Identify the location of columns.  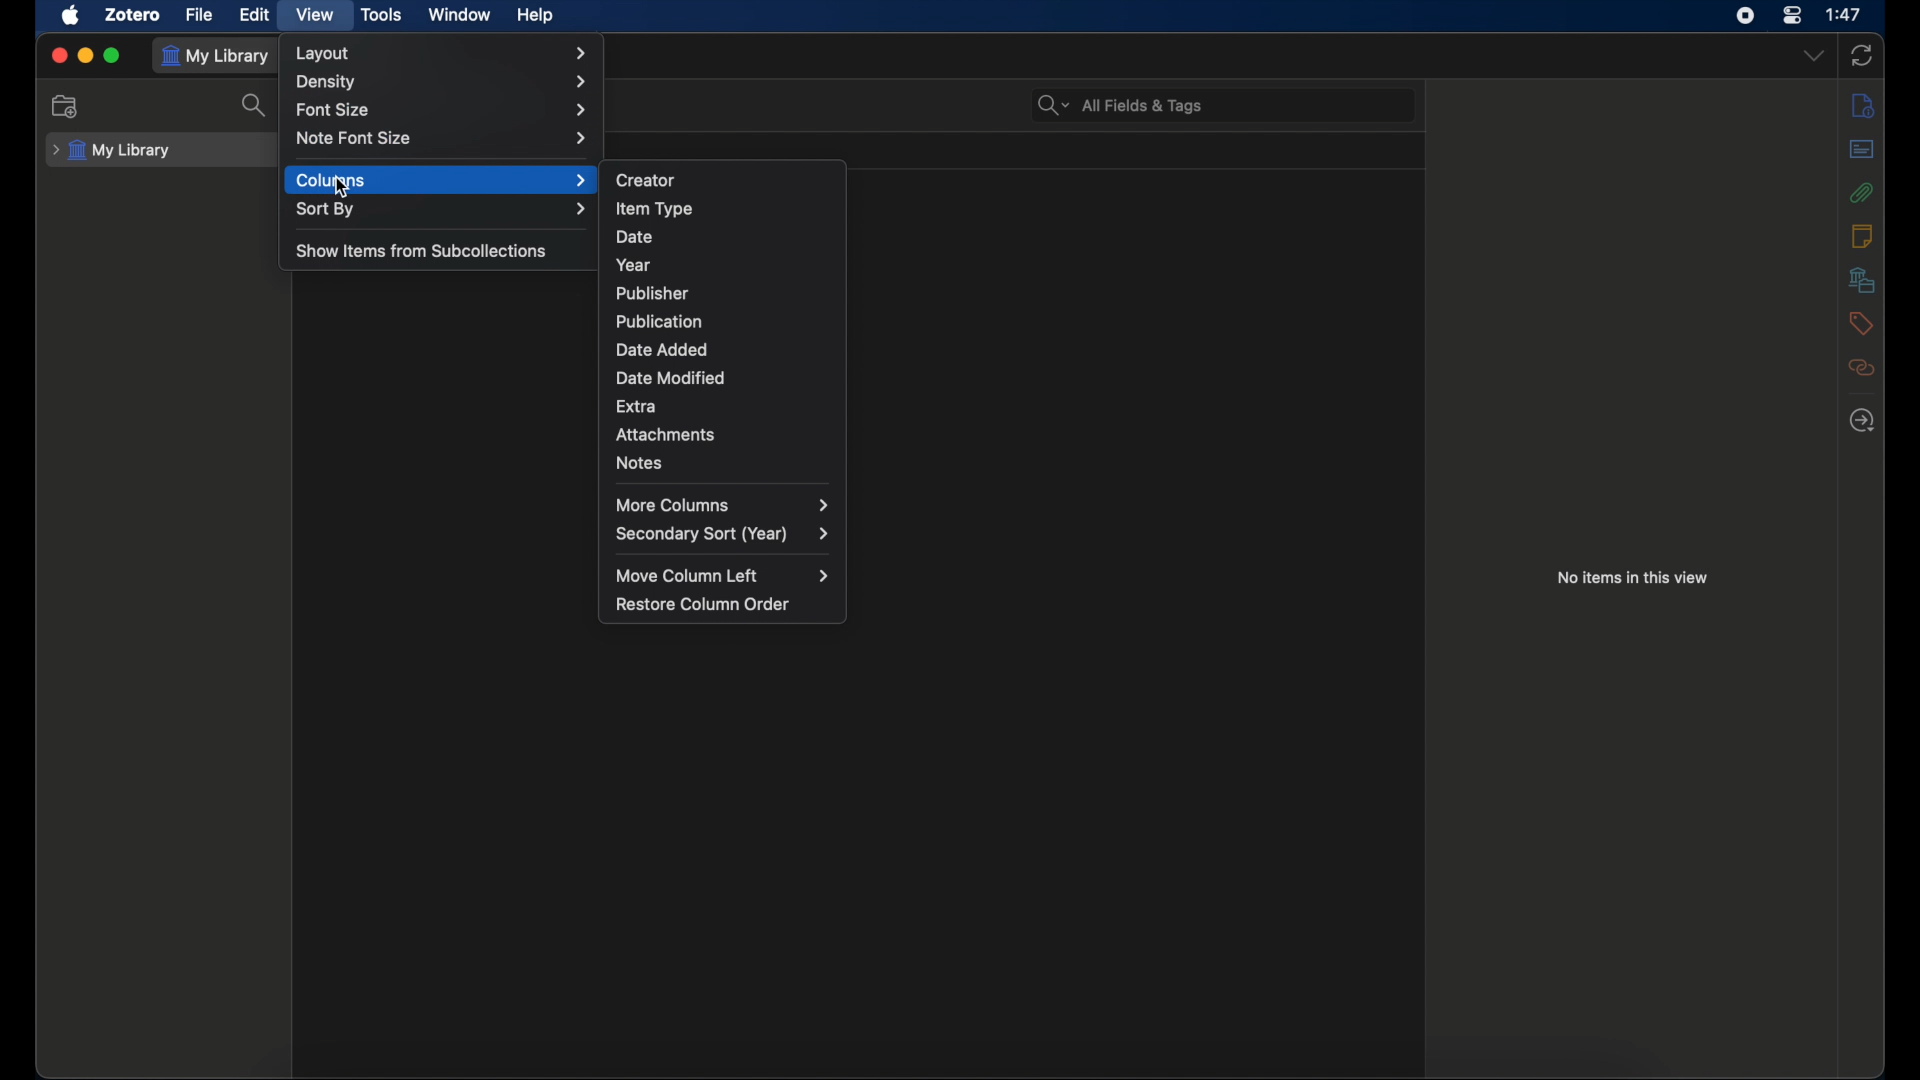
(443, 181).